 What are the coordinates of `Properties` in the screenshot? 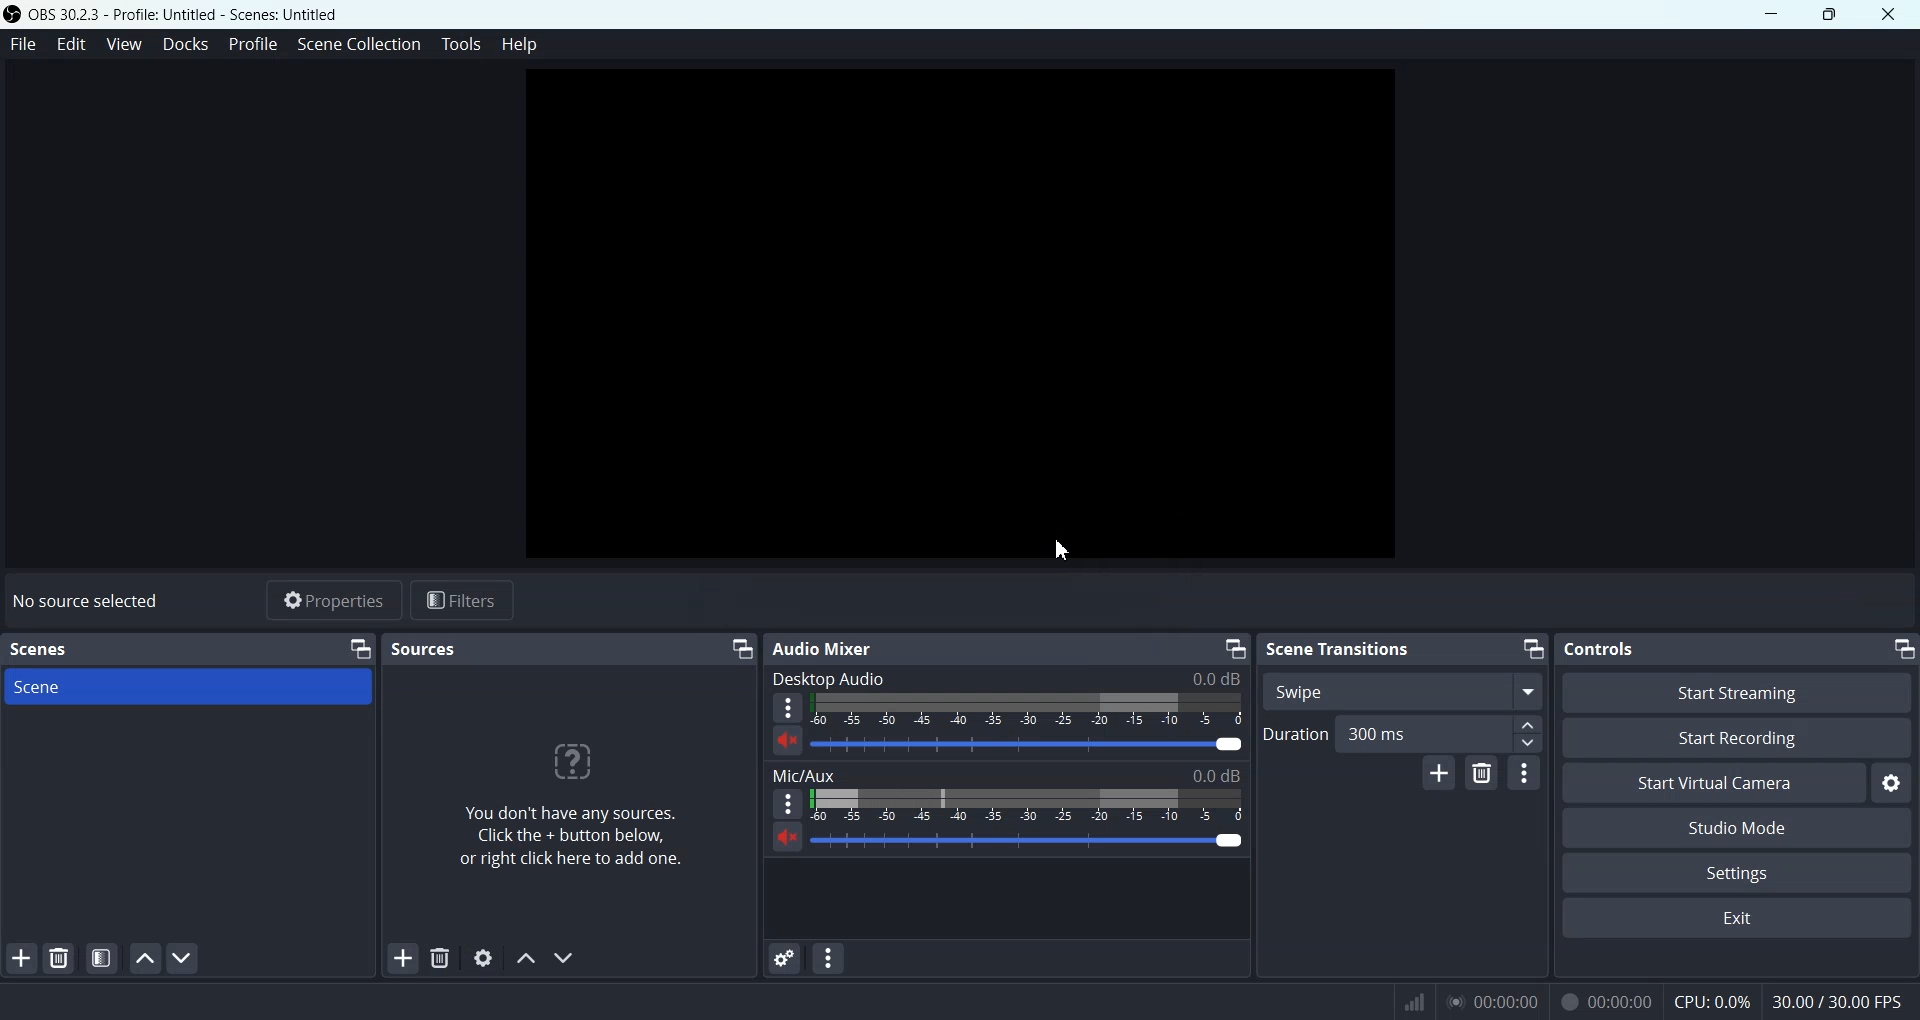 It's located at (330, 600).